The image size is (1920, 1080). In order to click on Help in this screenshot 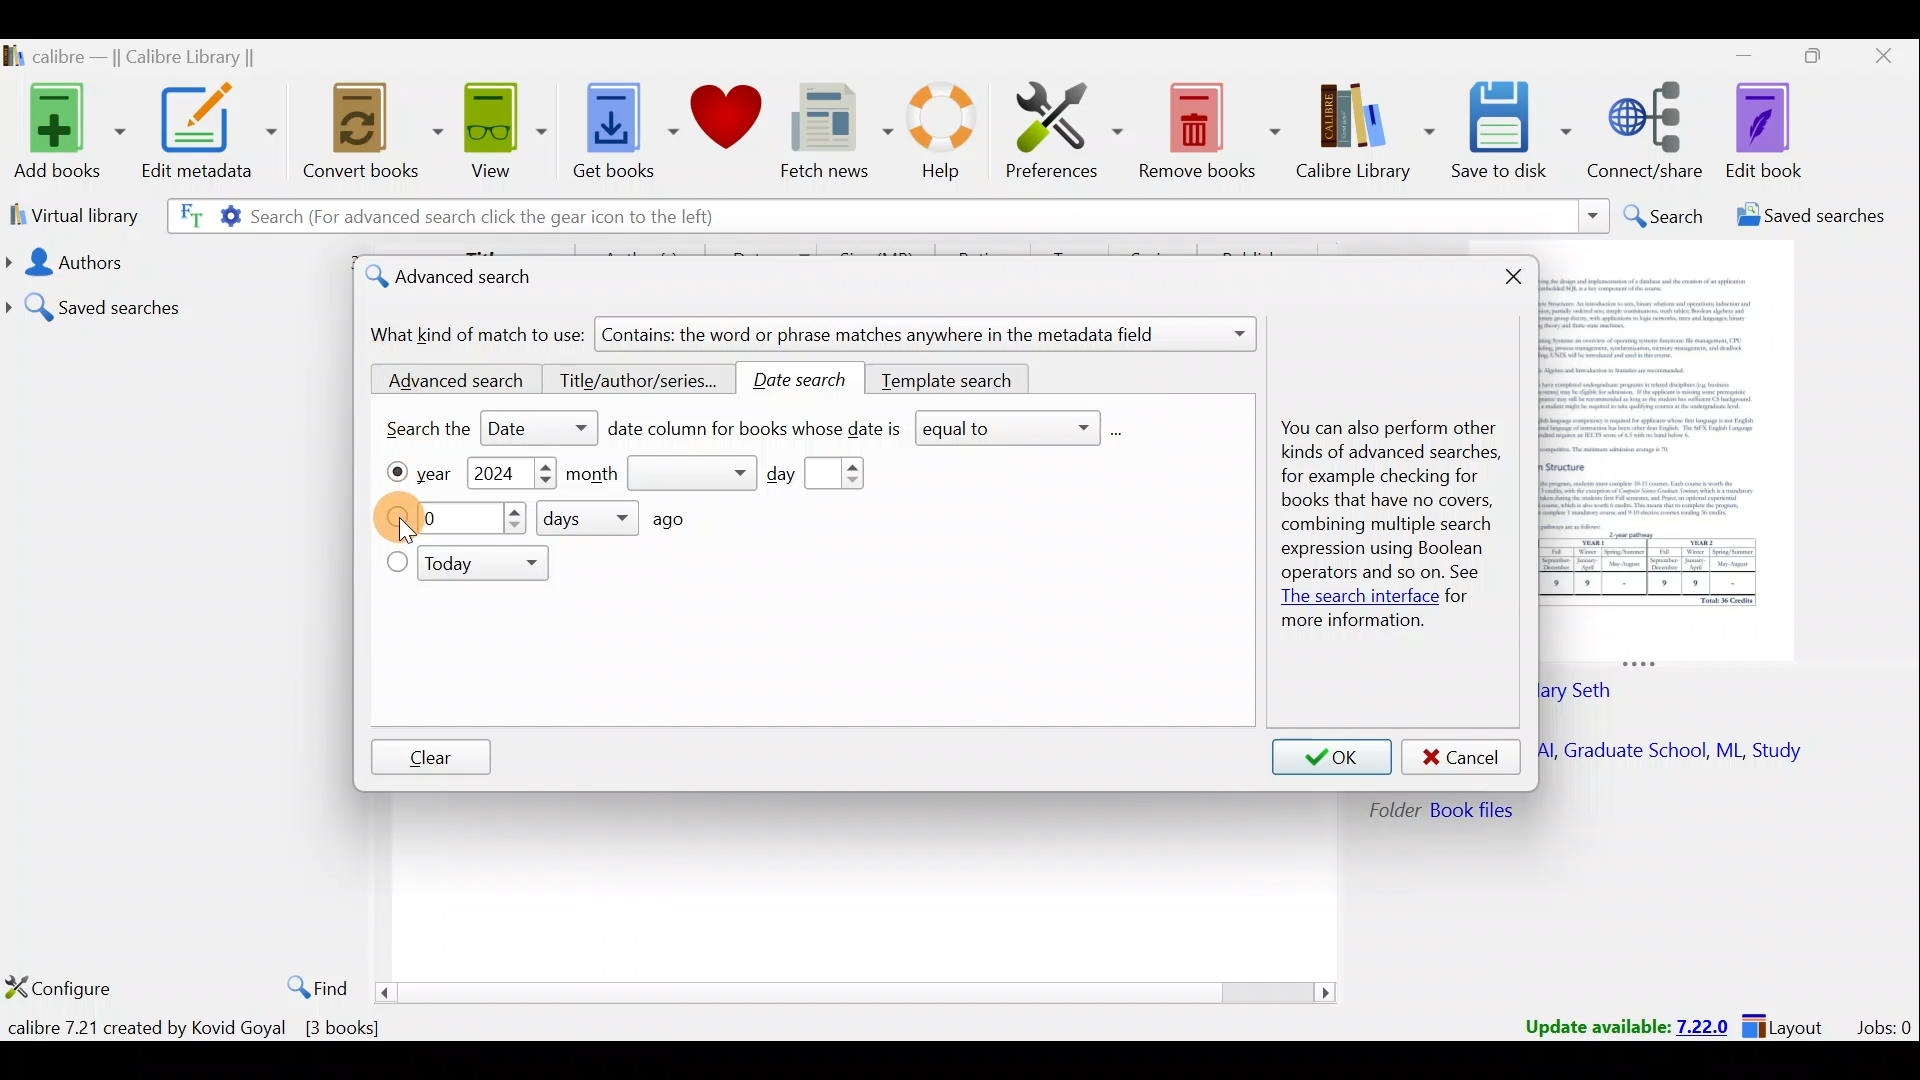, I will do `click(950, 135)`.